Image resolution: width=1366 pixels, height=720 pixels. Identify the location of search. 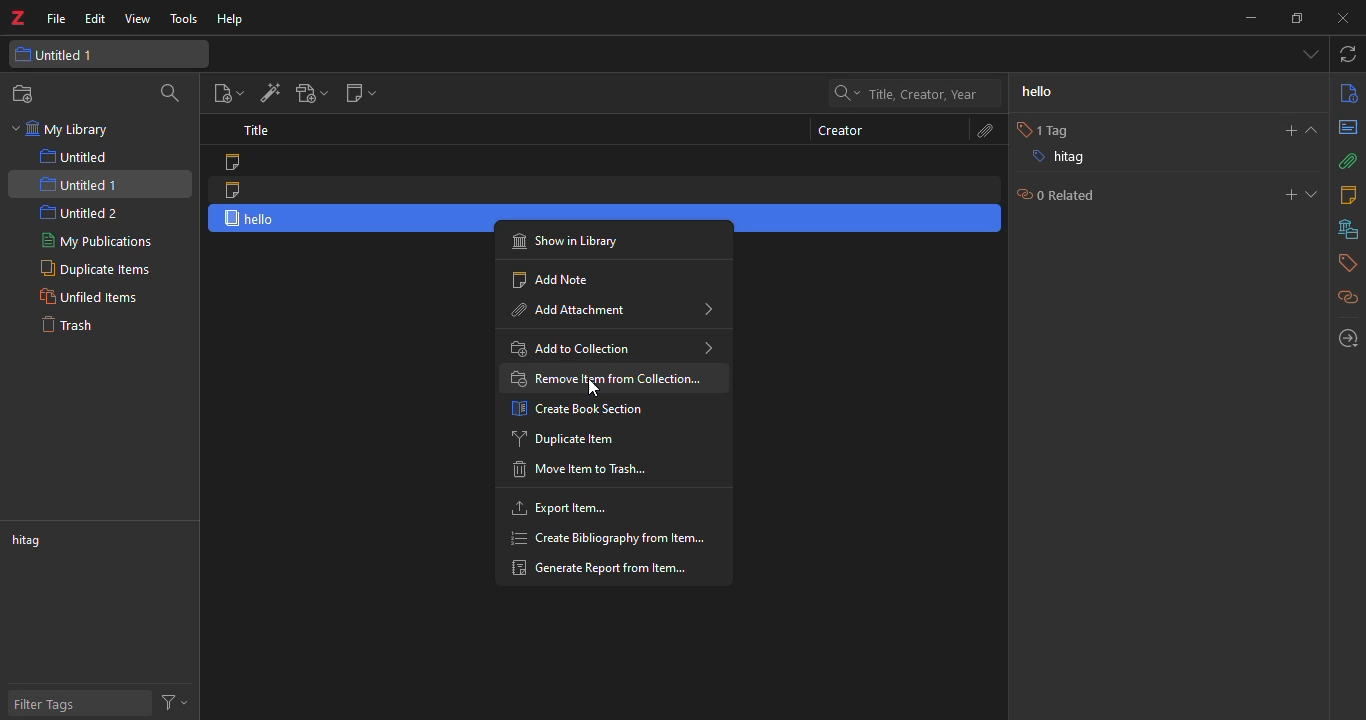
(170, 95).